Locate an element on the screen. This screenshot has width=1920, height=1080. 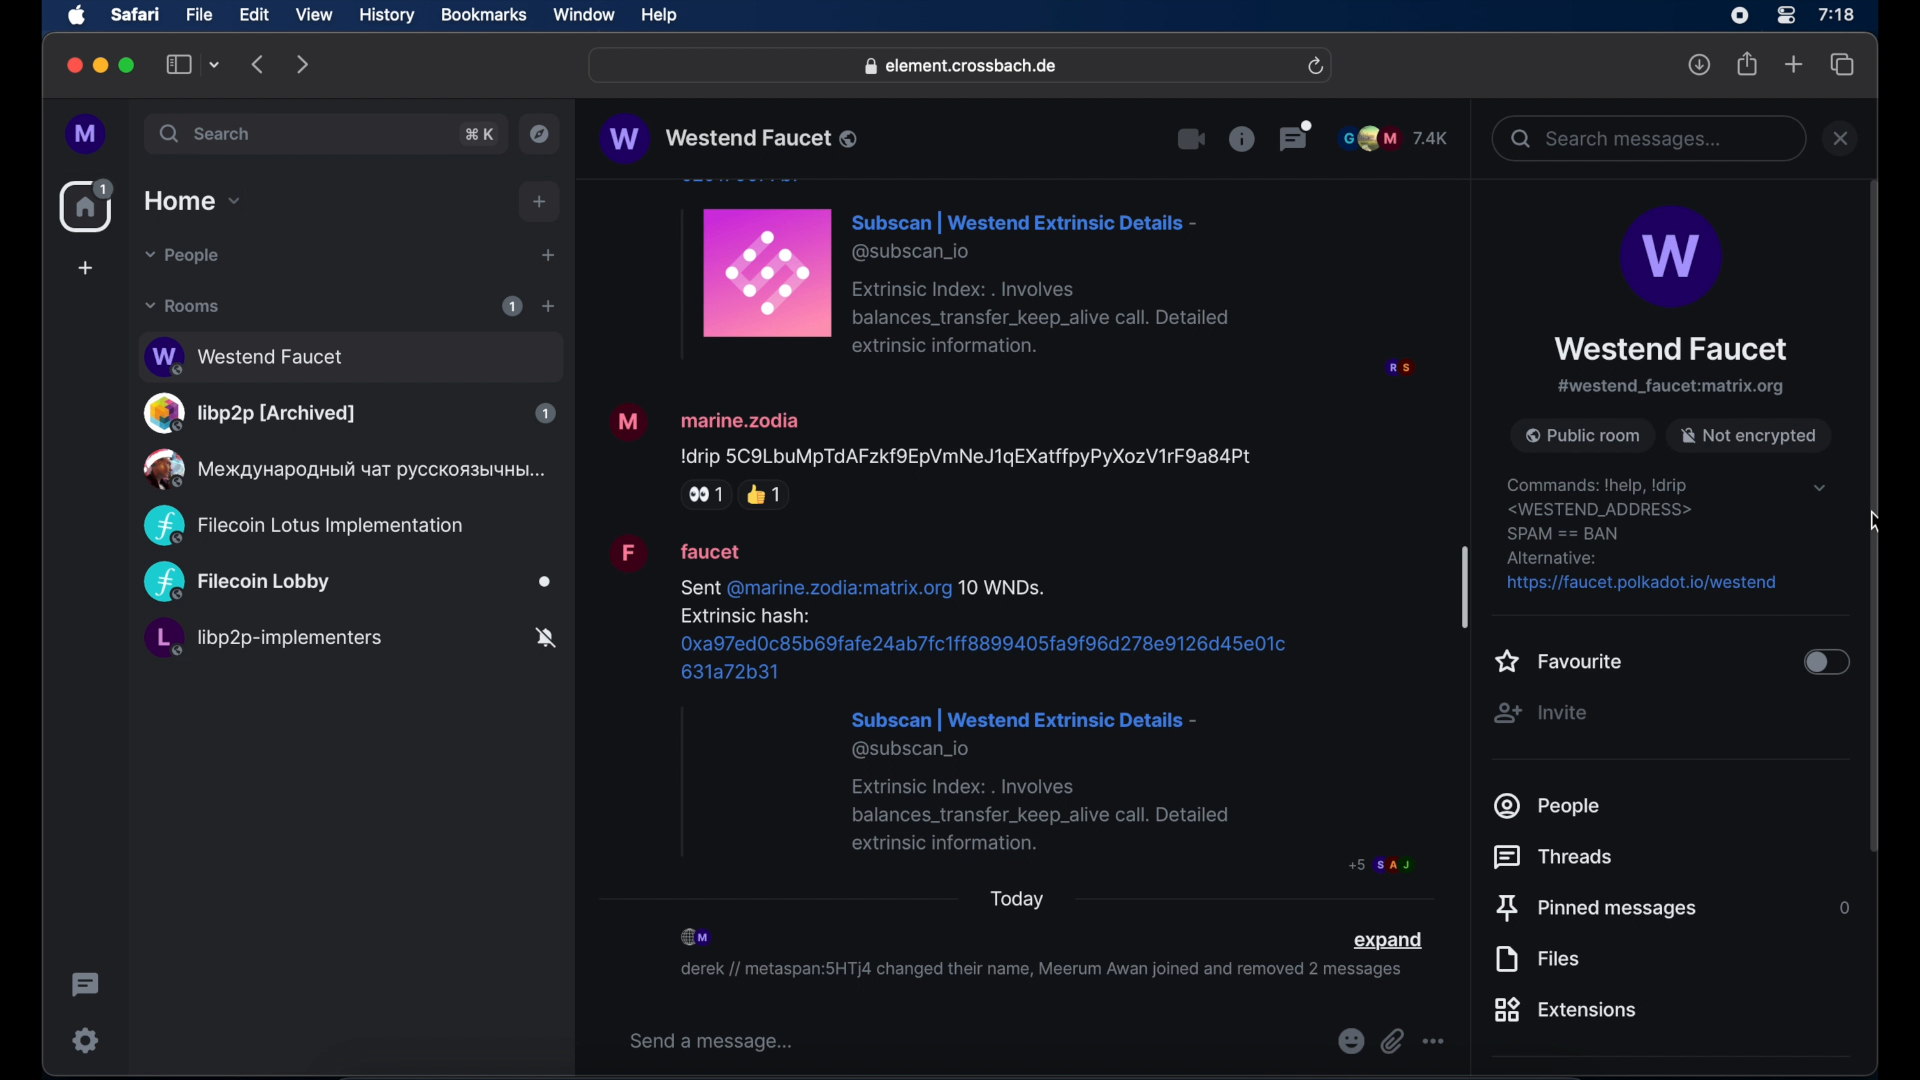
settings is located at coordinates (87, 1040).